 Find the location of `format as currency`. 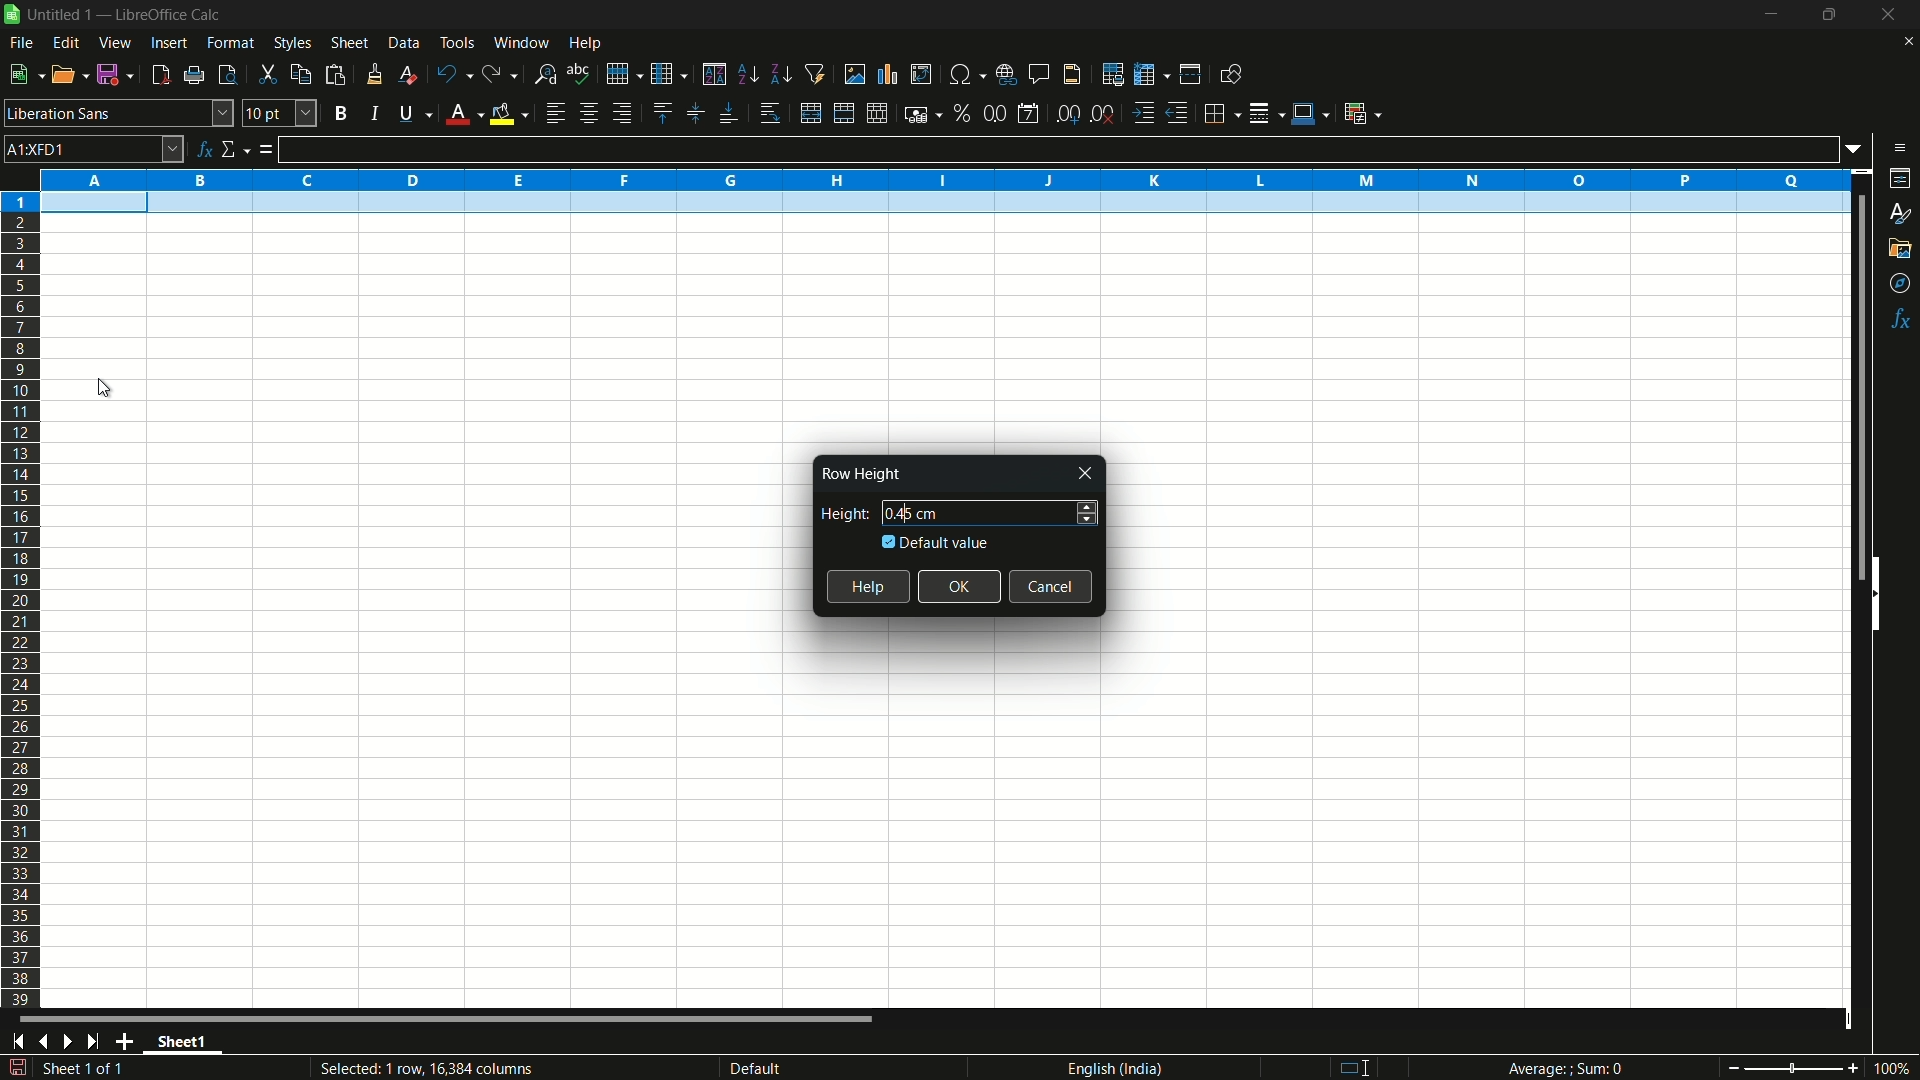

format as currency is located at coordinates (923, 114).